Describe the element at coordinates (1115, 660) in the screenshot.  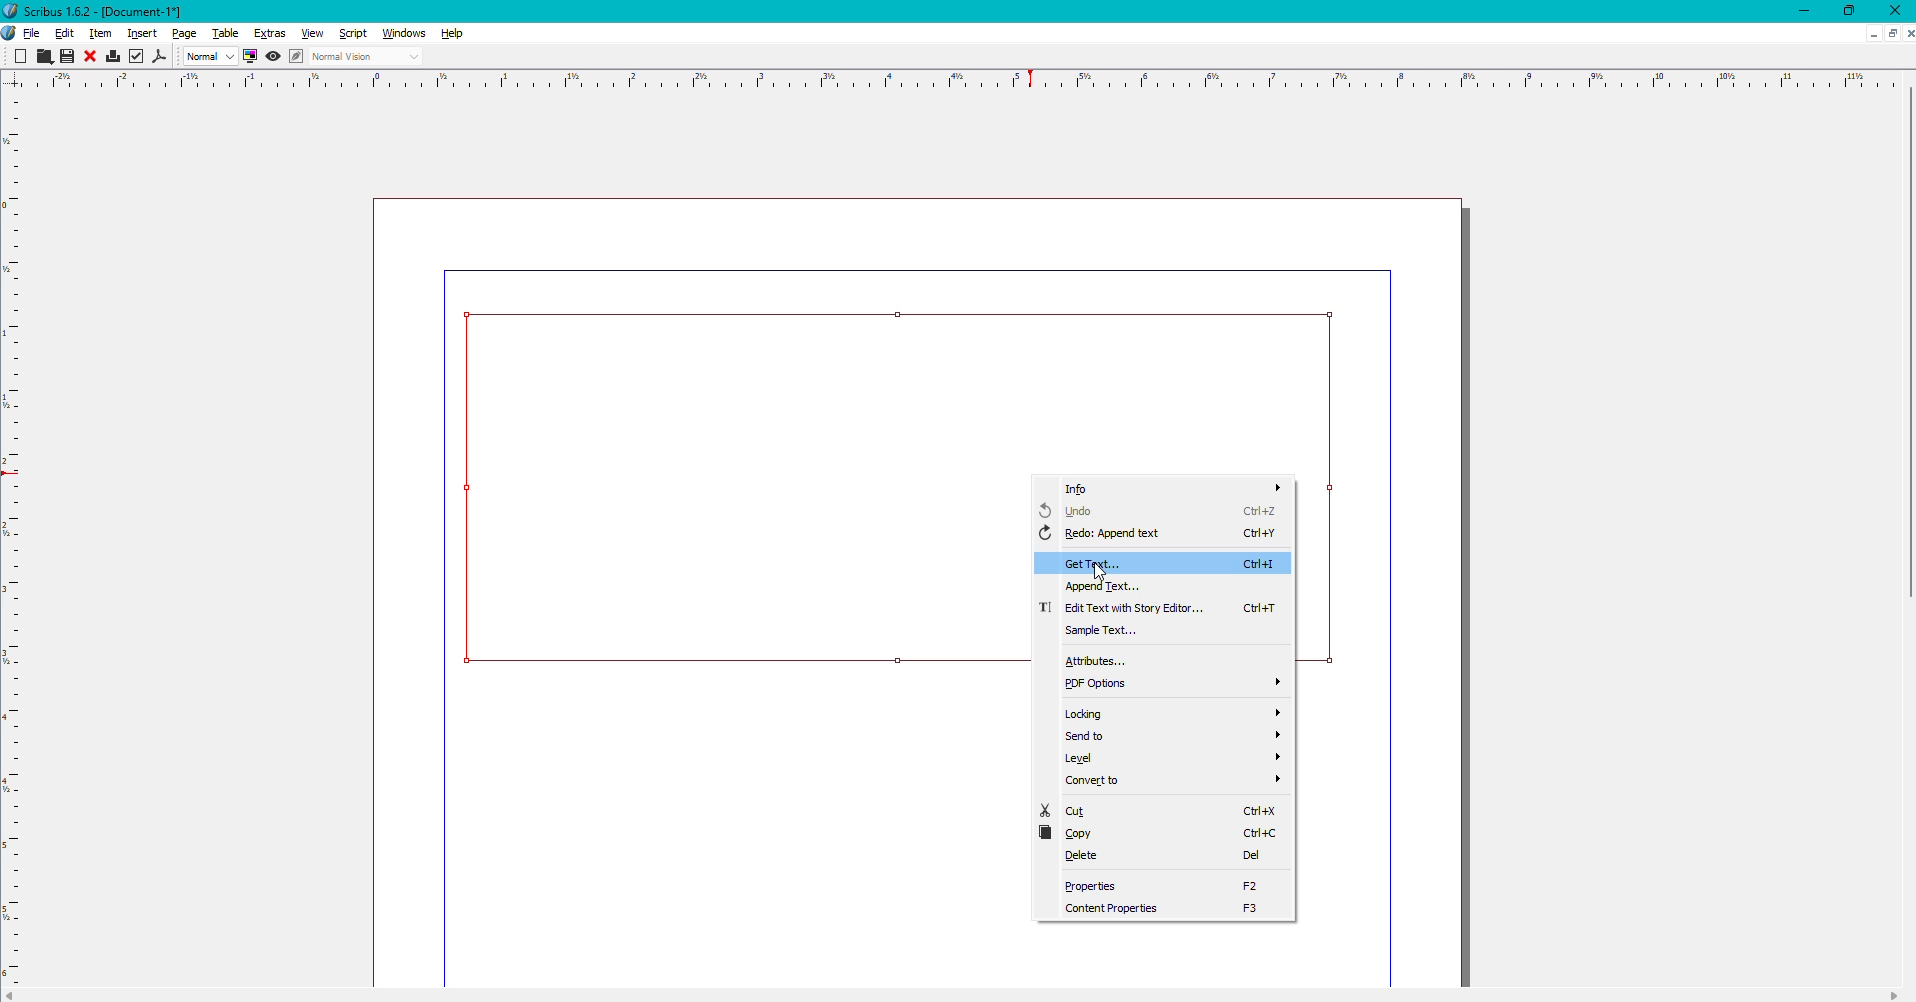
I see `Attributes` at that location.